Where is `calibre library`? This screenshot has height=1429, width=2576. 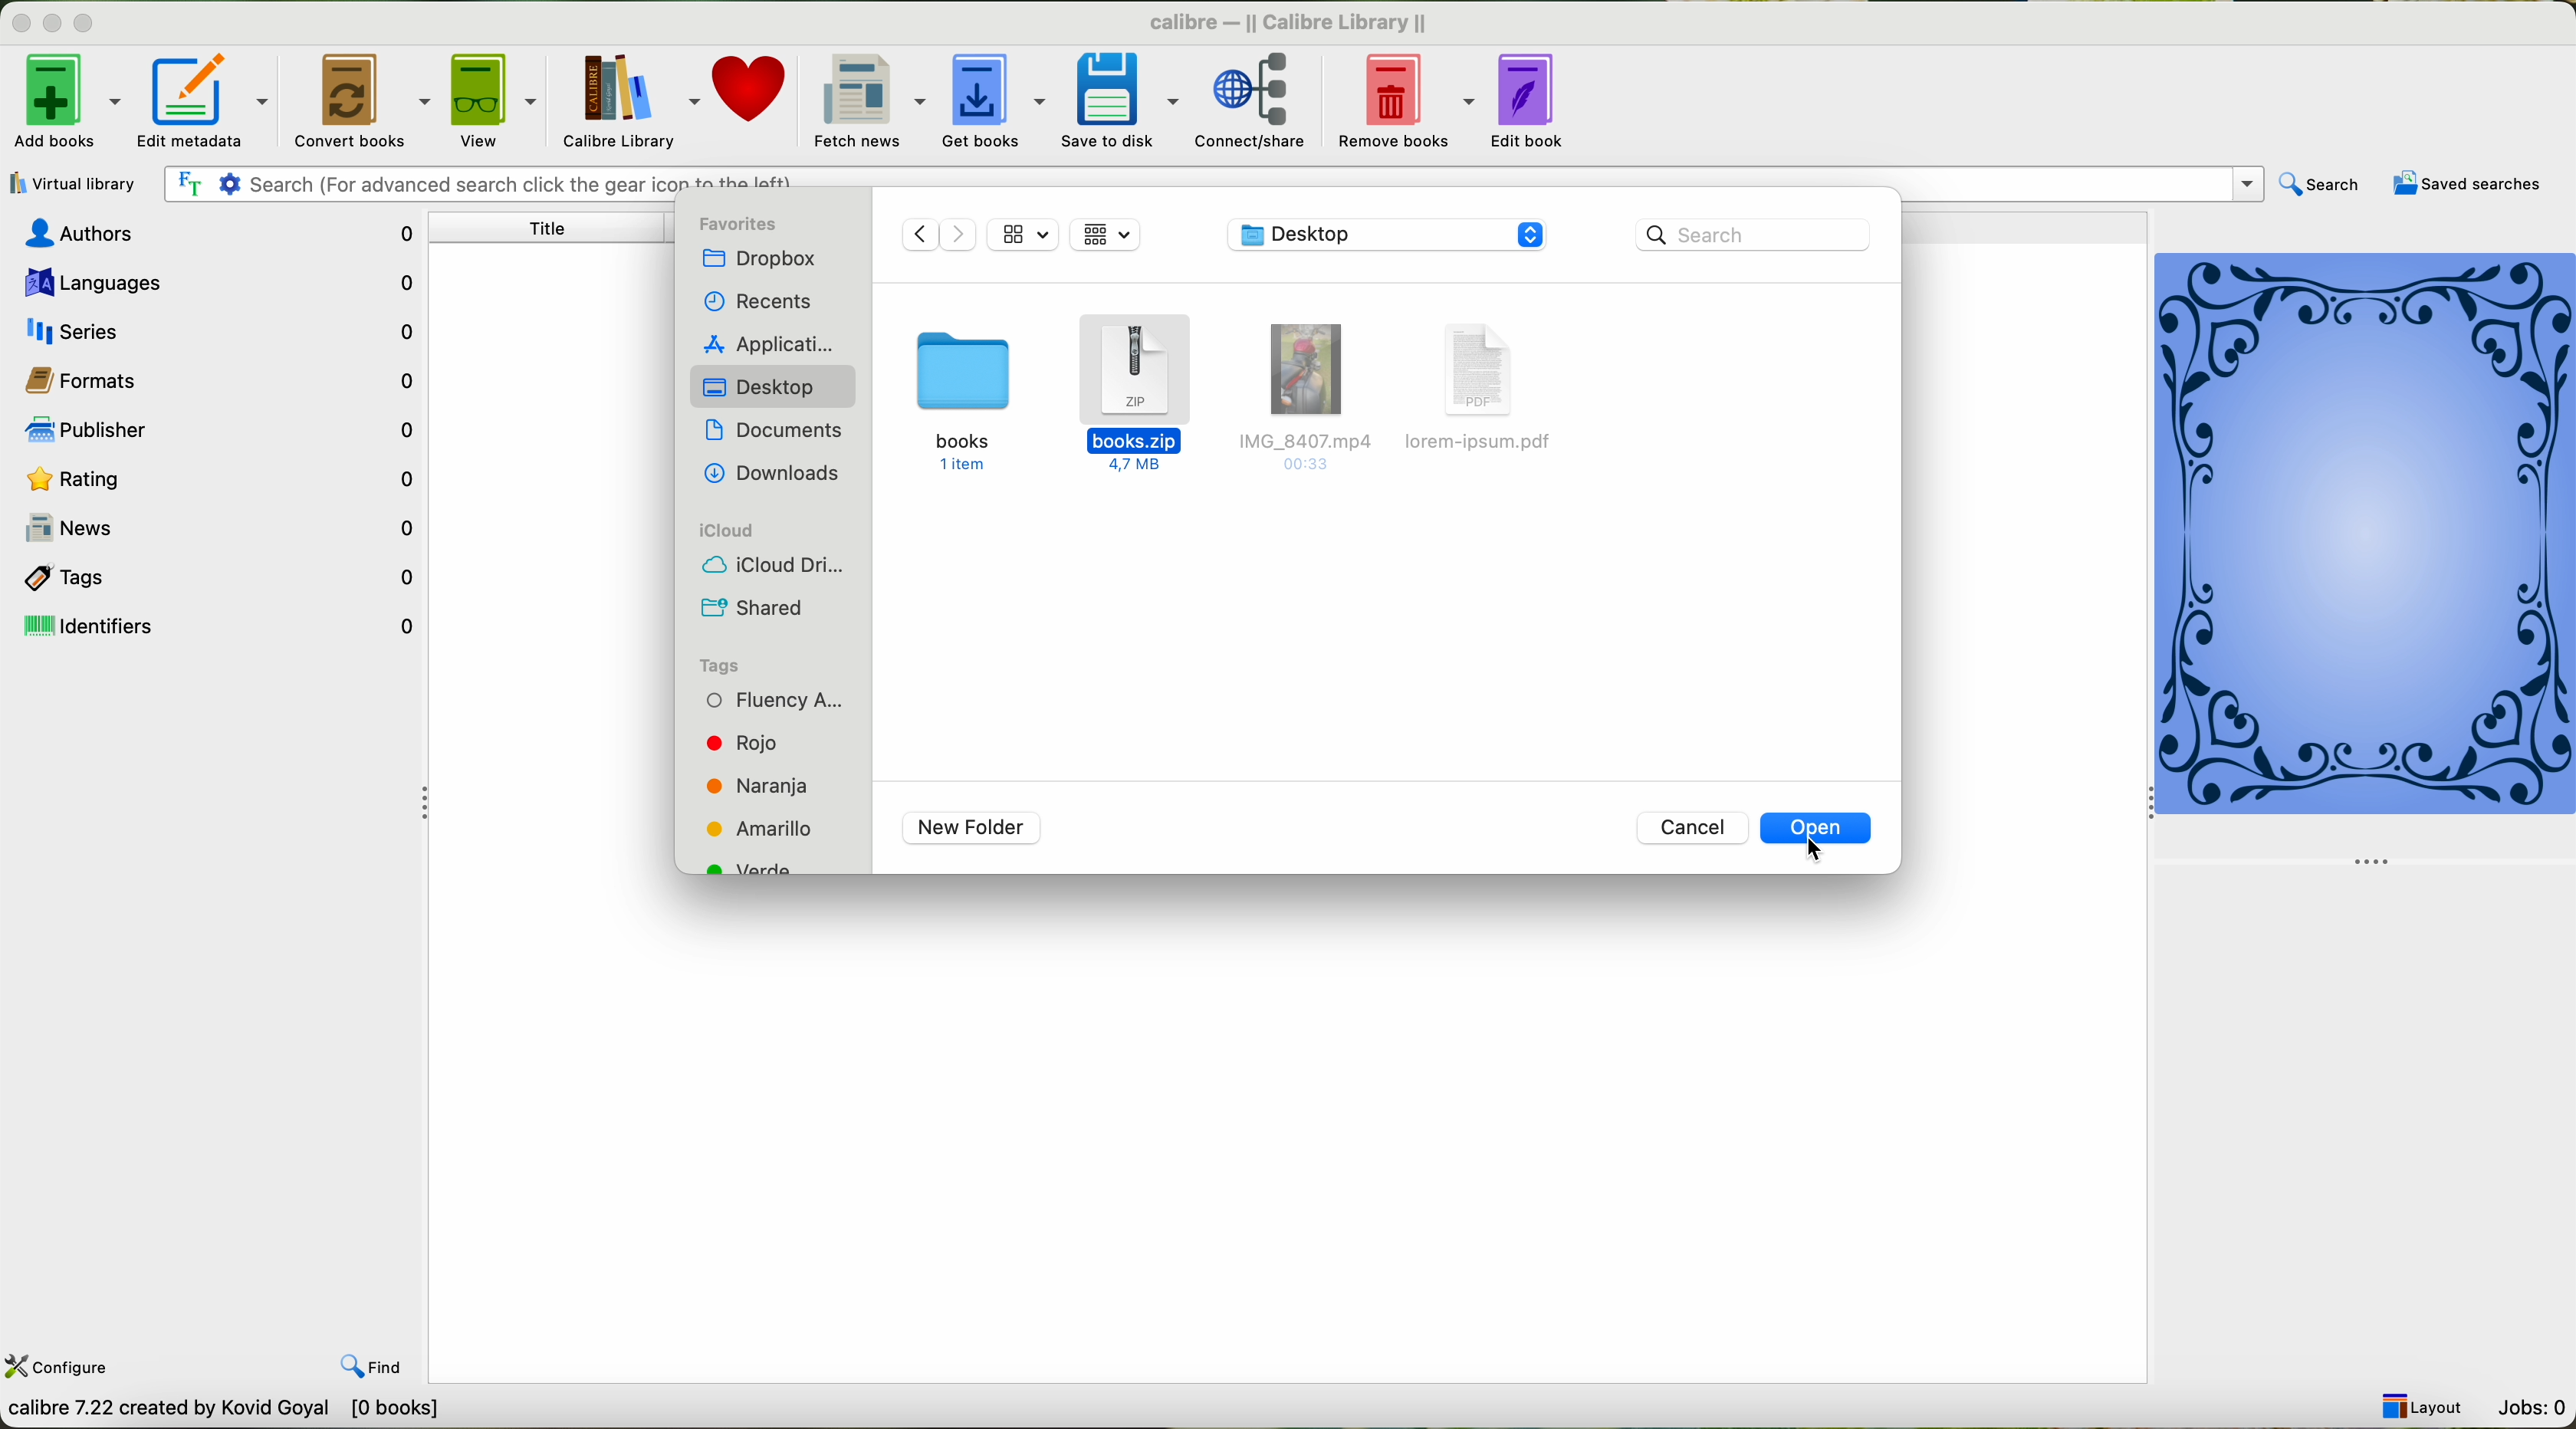
calibre library is located at coordinates (628, 102).